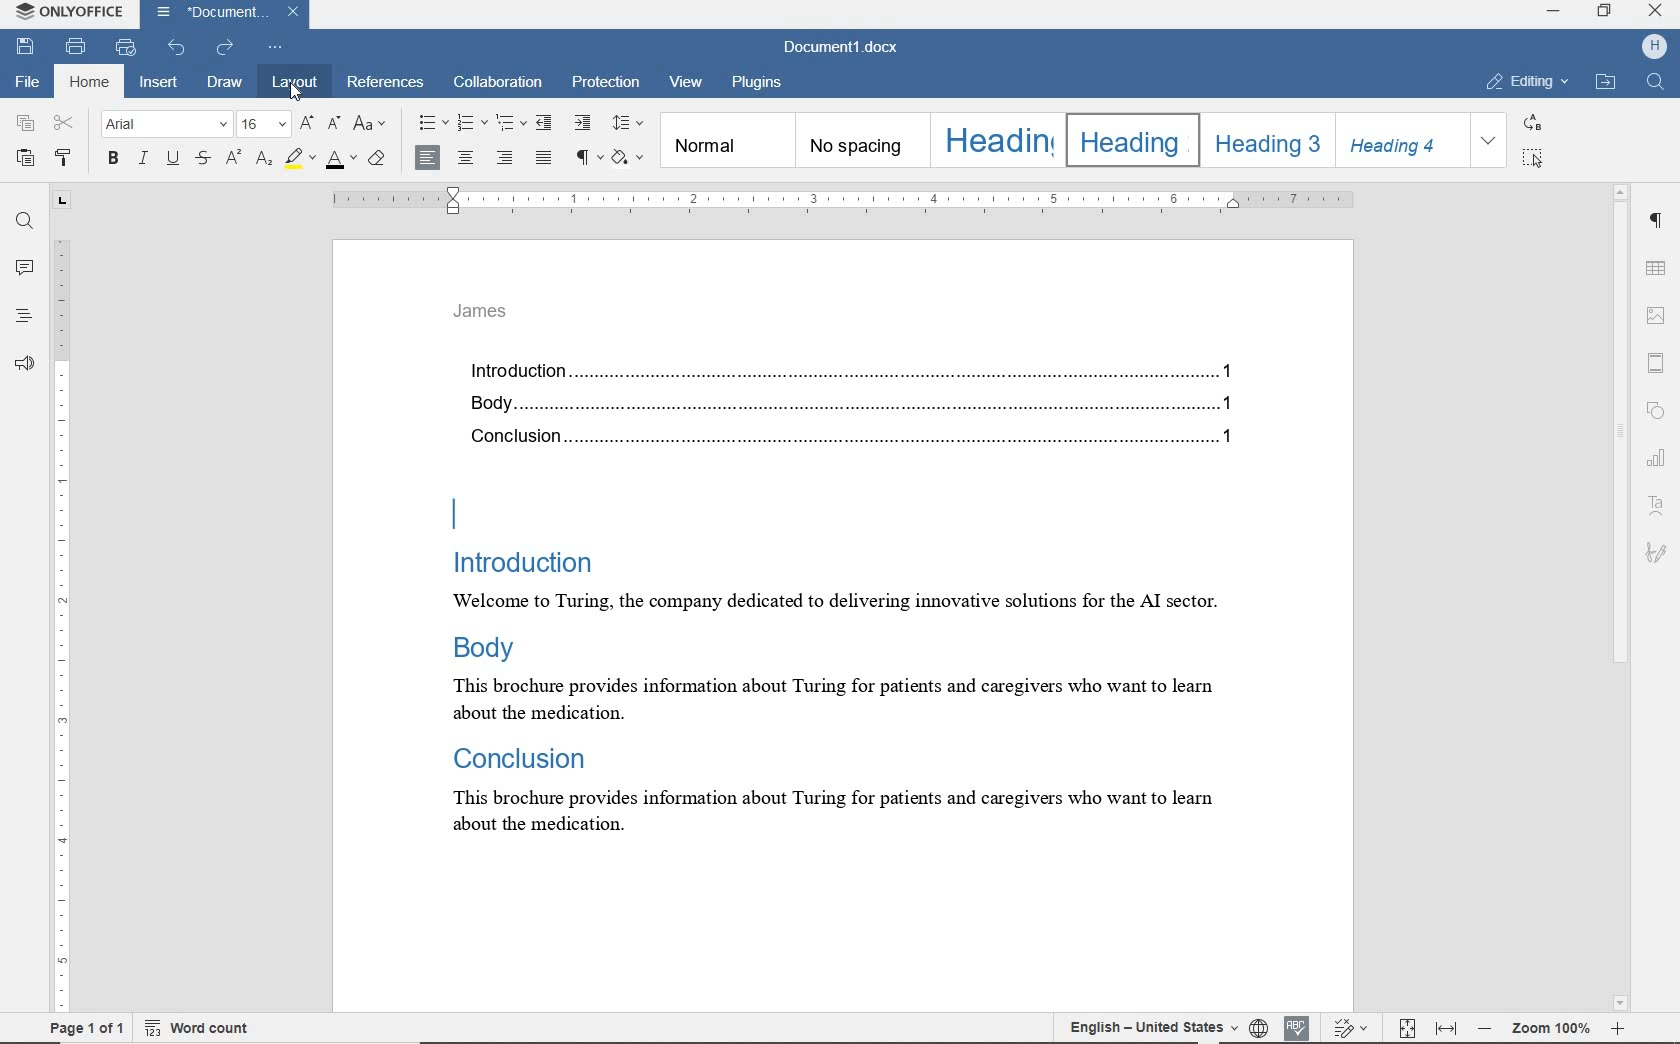 This screenshot has height=1044, width=1680. I want to click on zoom out or zoom in, so click(1551, 1027).